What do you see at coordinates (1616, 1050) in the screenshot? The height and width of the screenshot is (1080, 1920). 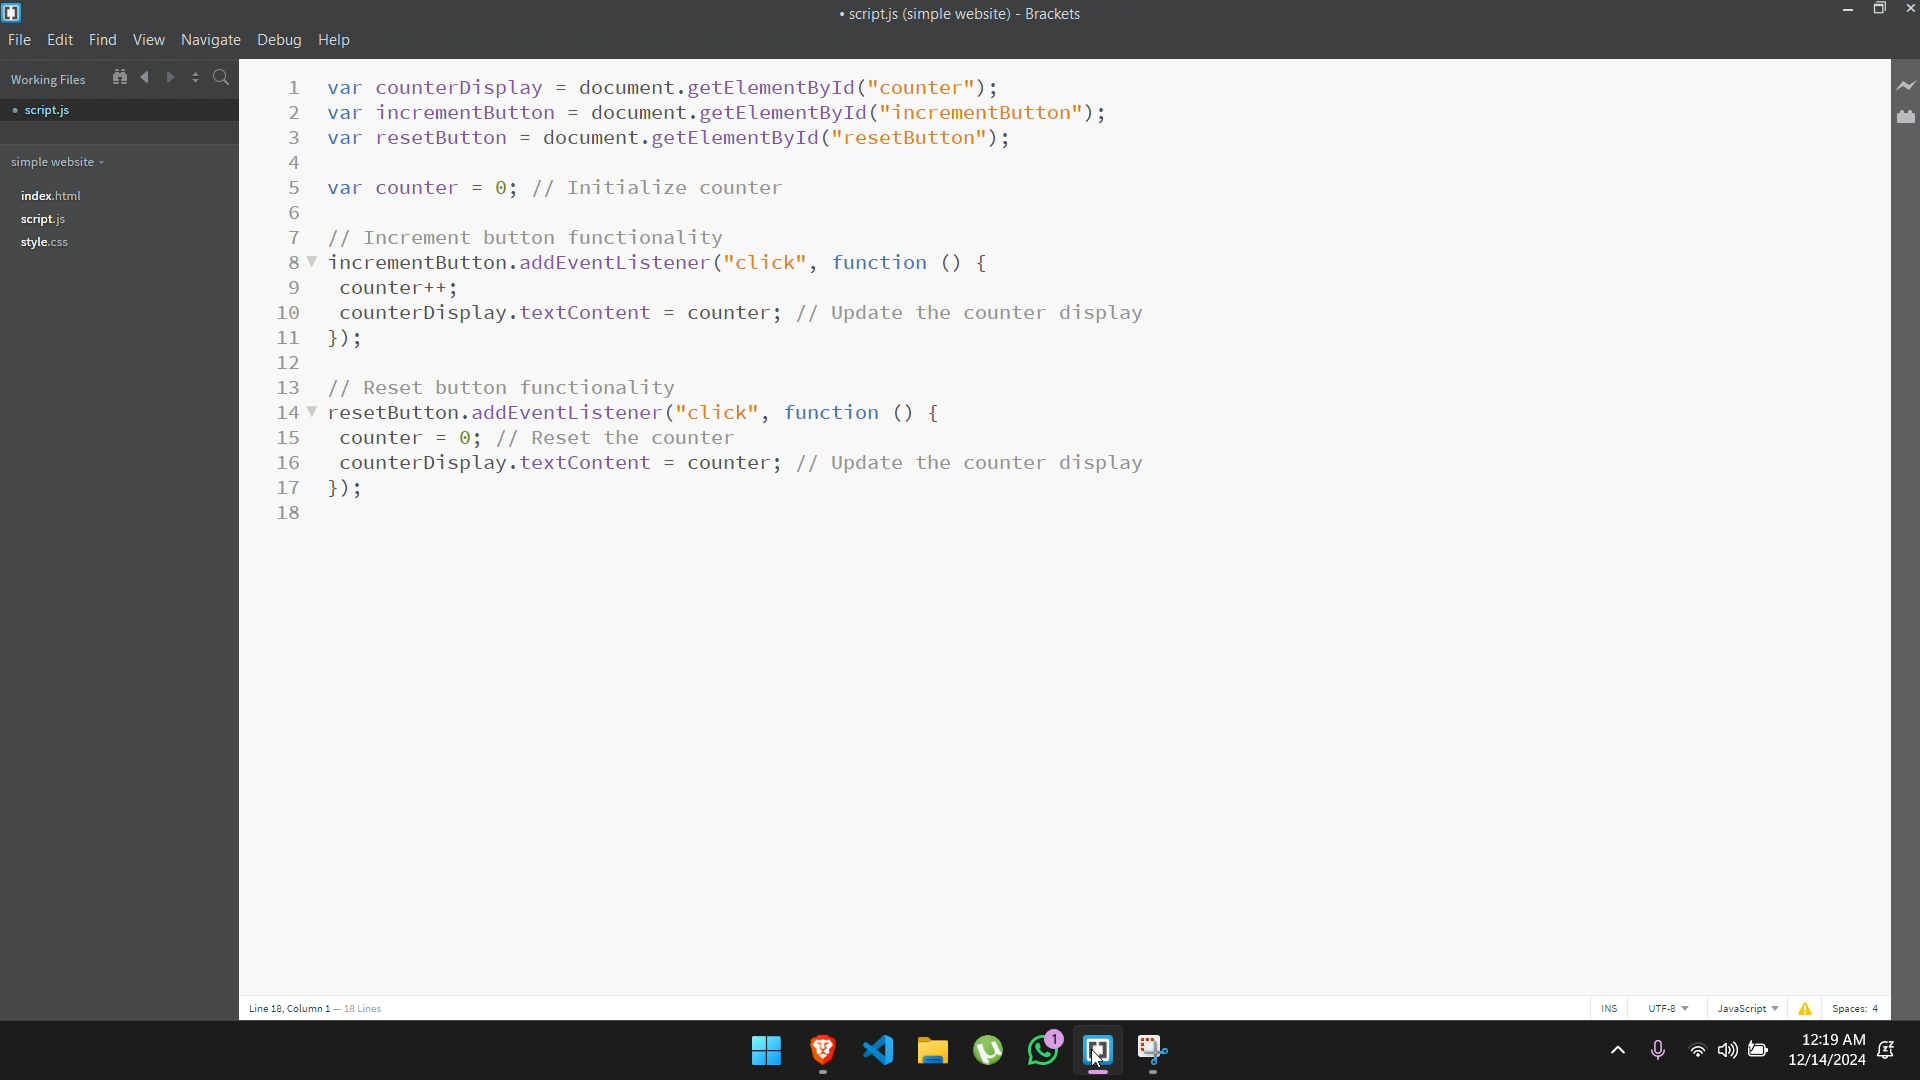 I see `show hidden icons` at bounding box center [1616, 1050].